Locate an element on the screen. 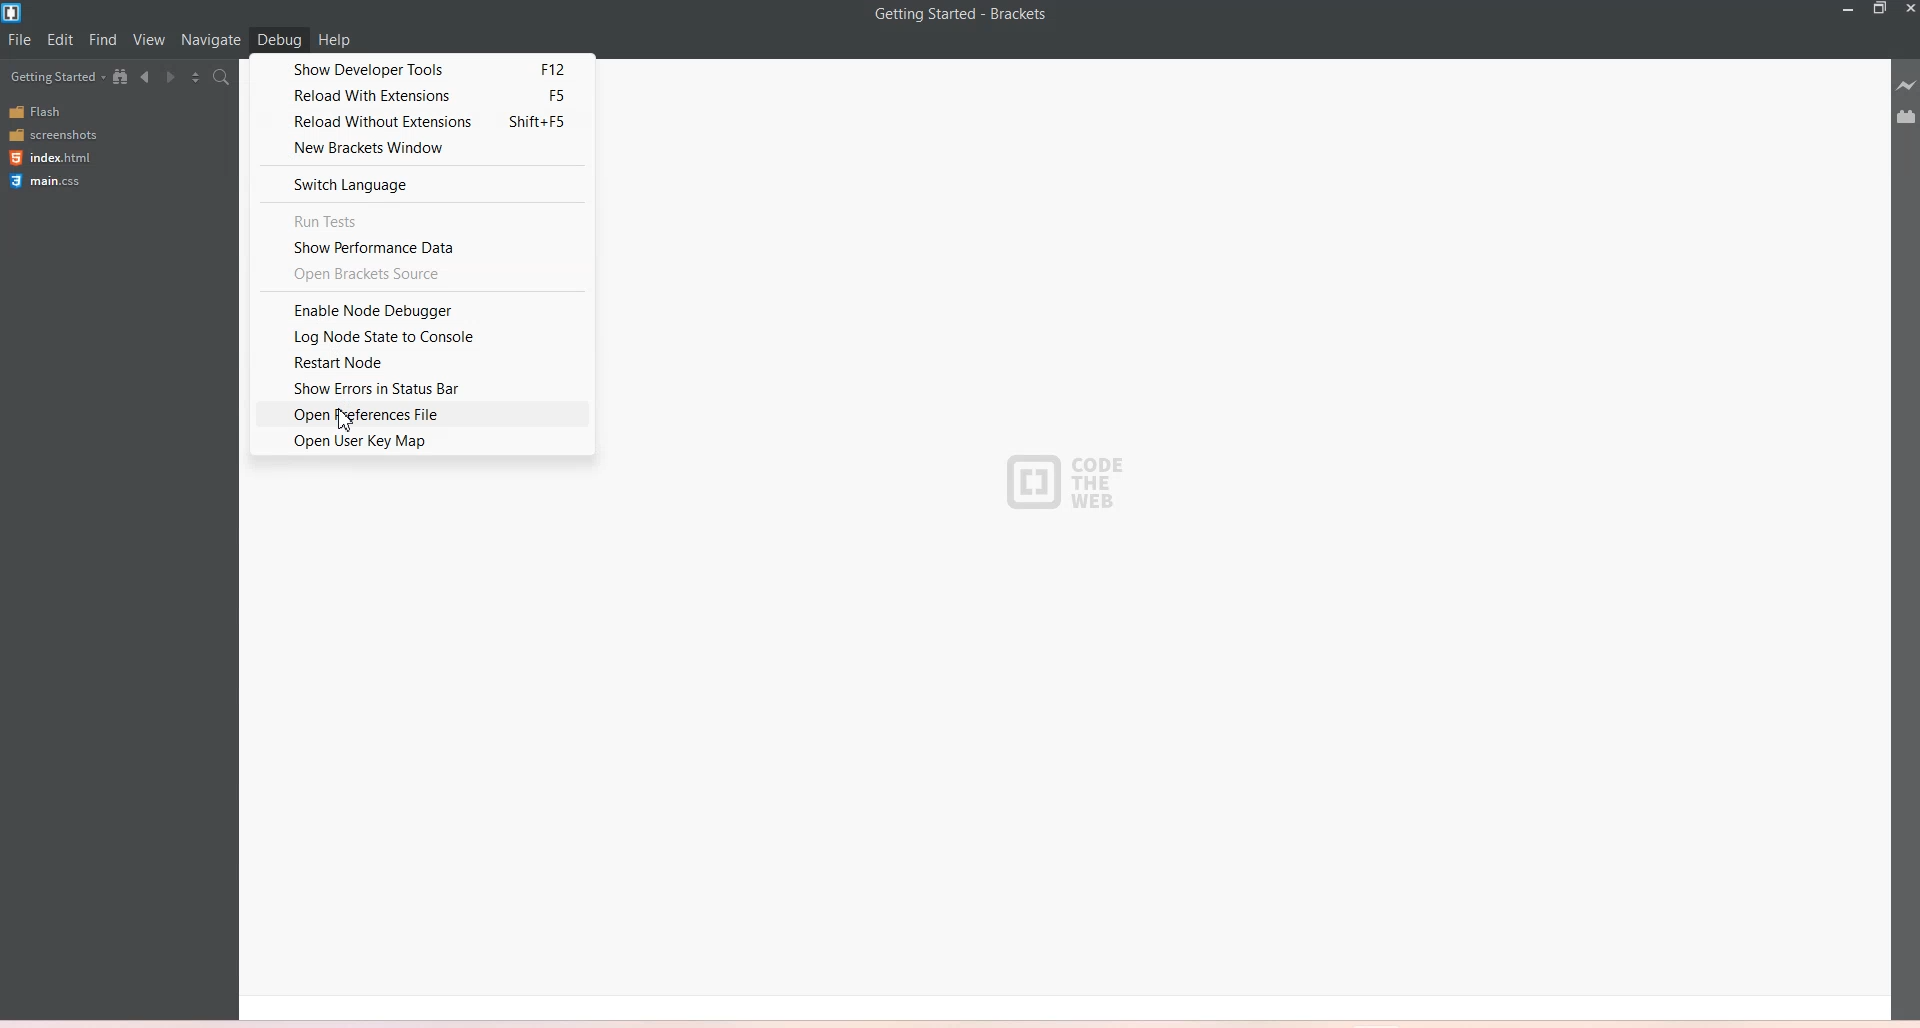 Image resolution: width=1920 pixels, height=1028 pixels. Navigate Forwards is located at coordinates (174, 77).